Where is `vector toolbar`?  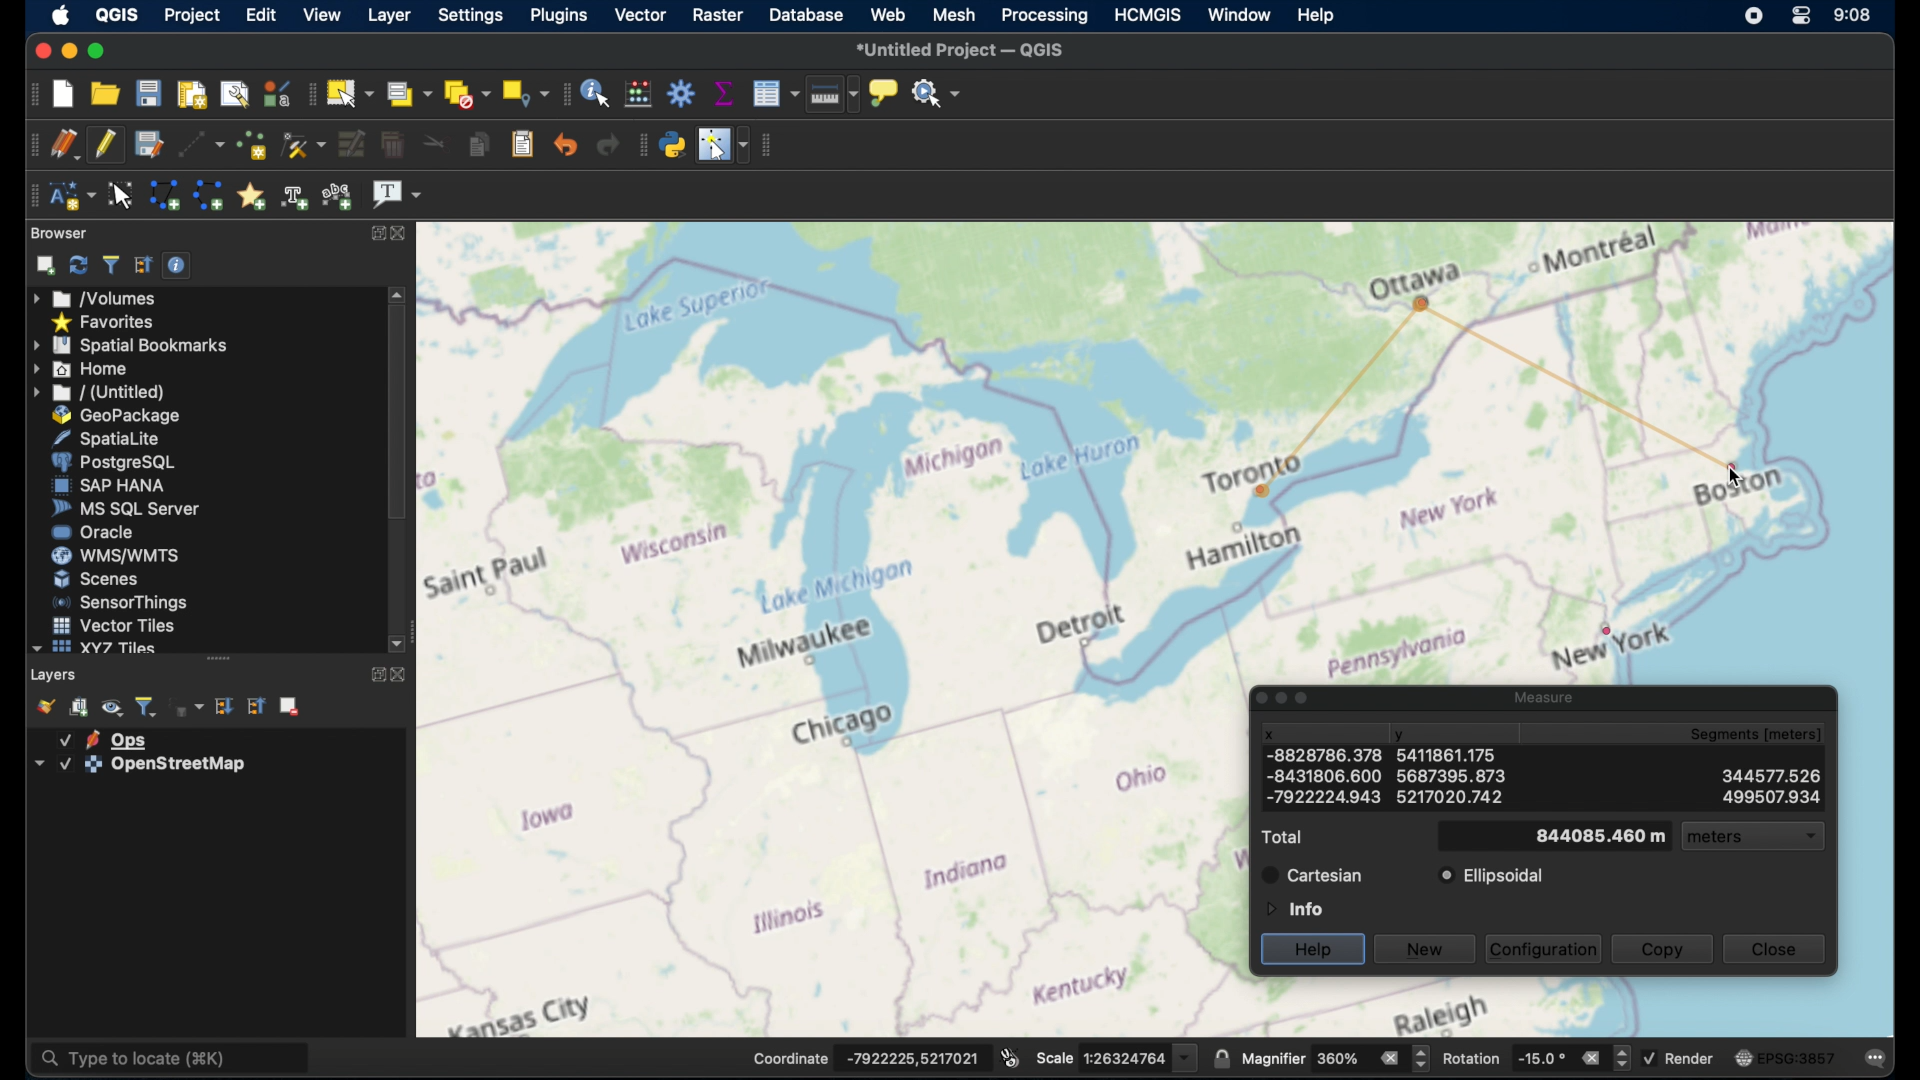
vector toolbar is located at coordinates (770, 146).